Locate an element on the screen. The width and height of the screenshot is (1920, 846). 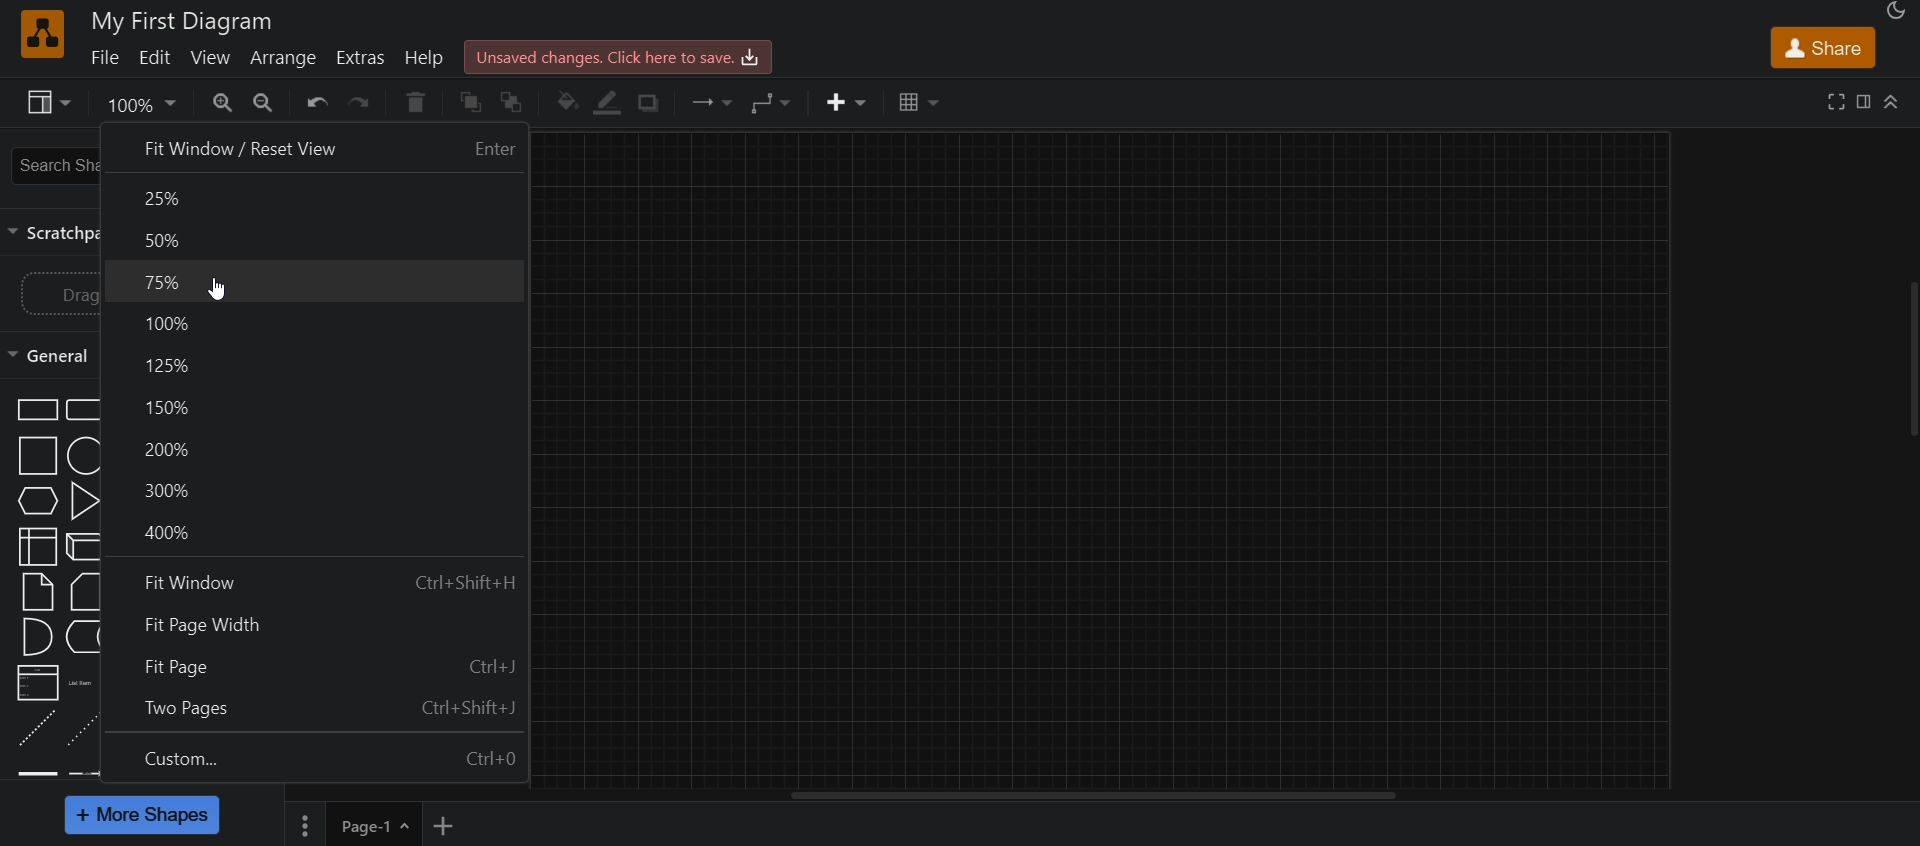
insert is located at coordinates (839, 105).